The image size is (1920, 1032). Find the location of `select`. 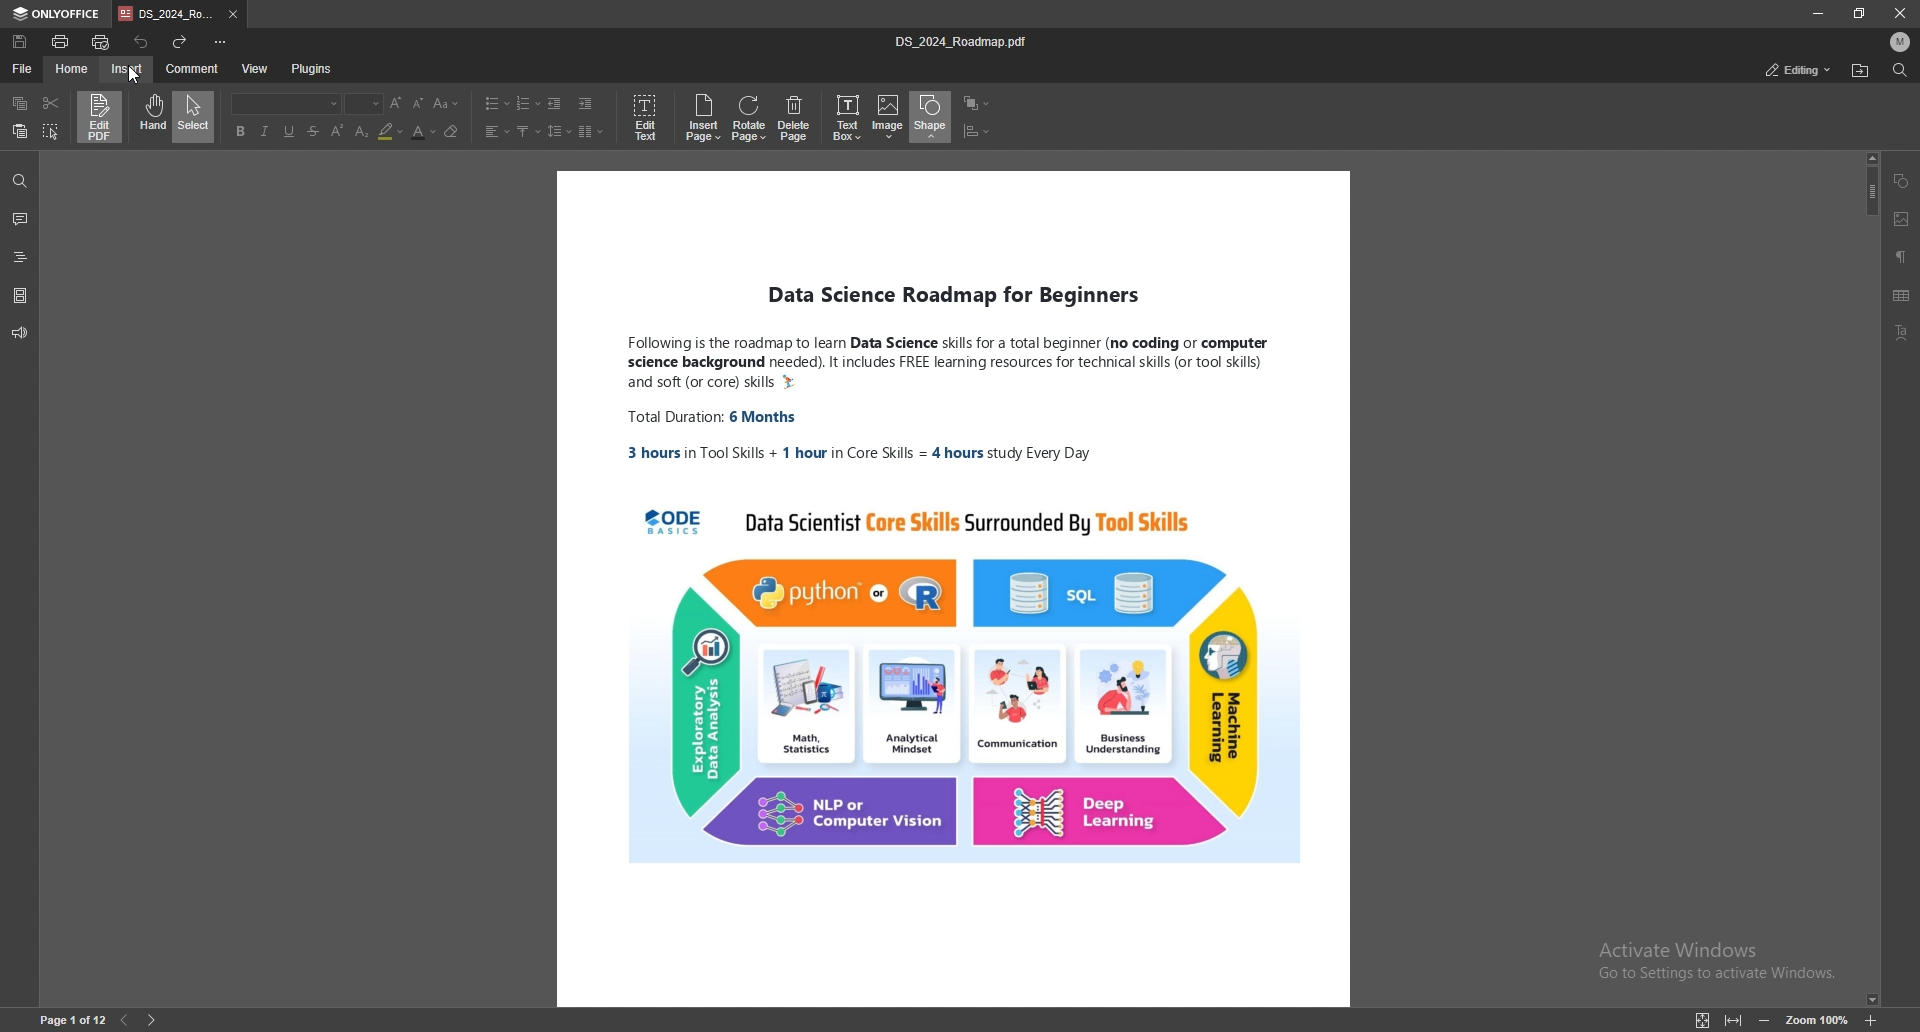

select is located at coordinates (196, 116).